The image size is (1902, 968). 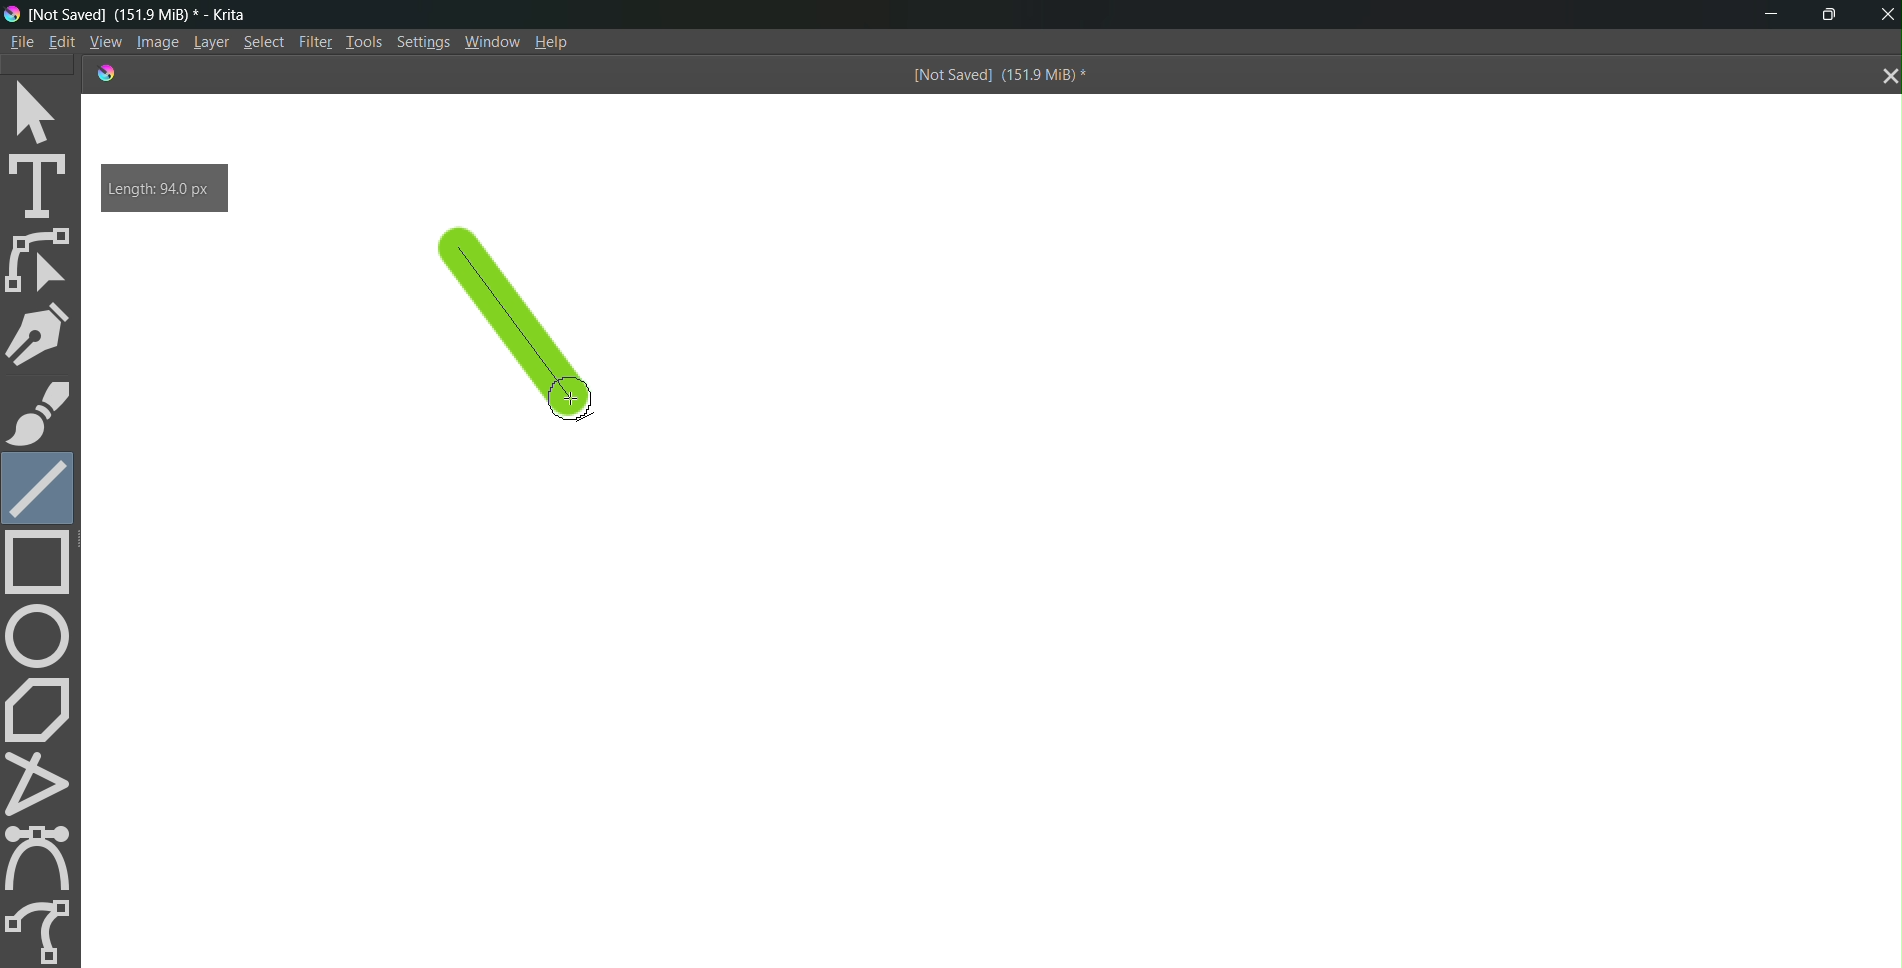 I want to click on Image, so click(x=154, y=43).